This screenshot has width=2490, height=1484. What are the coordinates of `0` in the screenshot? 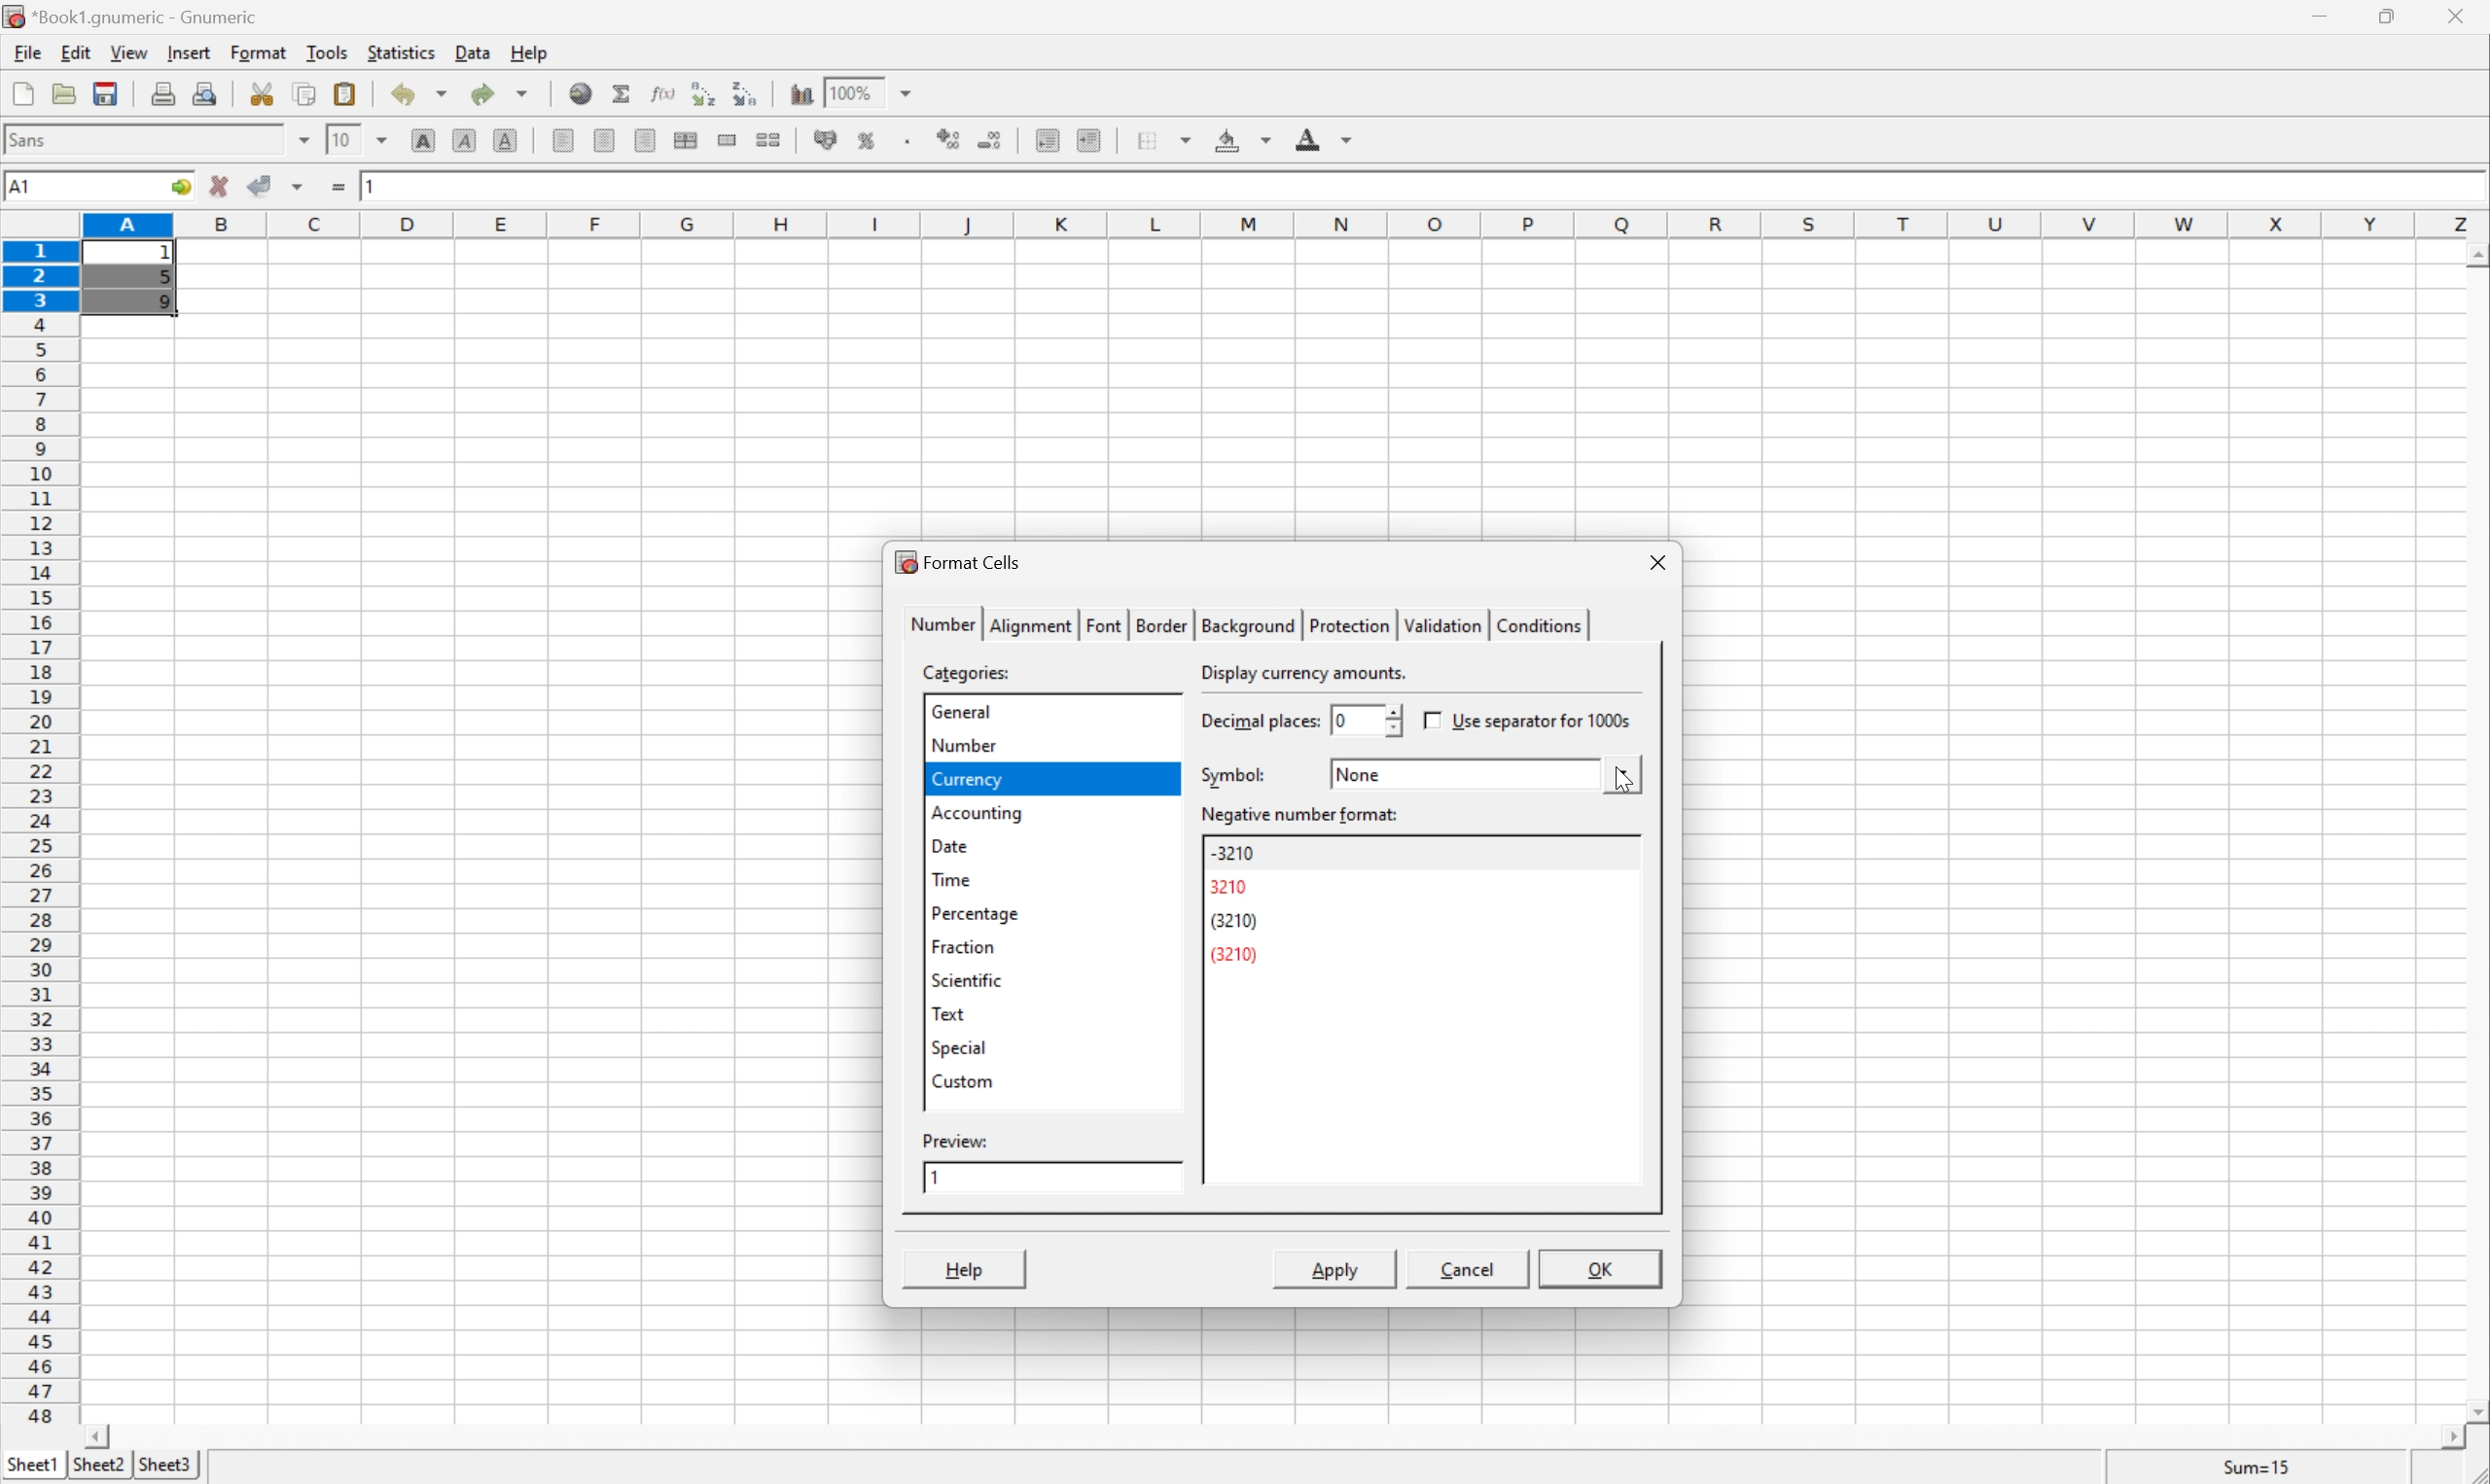 It's located at (1335, 720).